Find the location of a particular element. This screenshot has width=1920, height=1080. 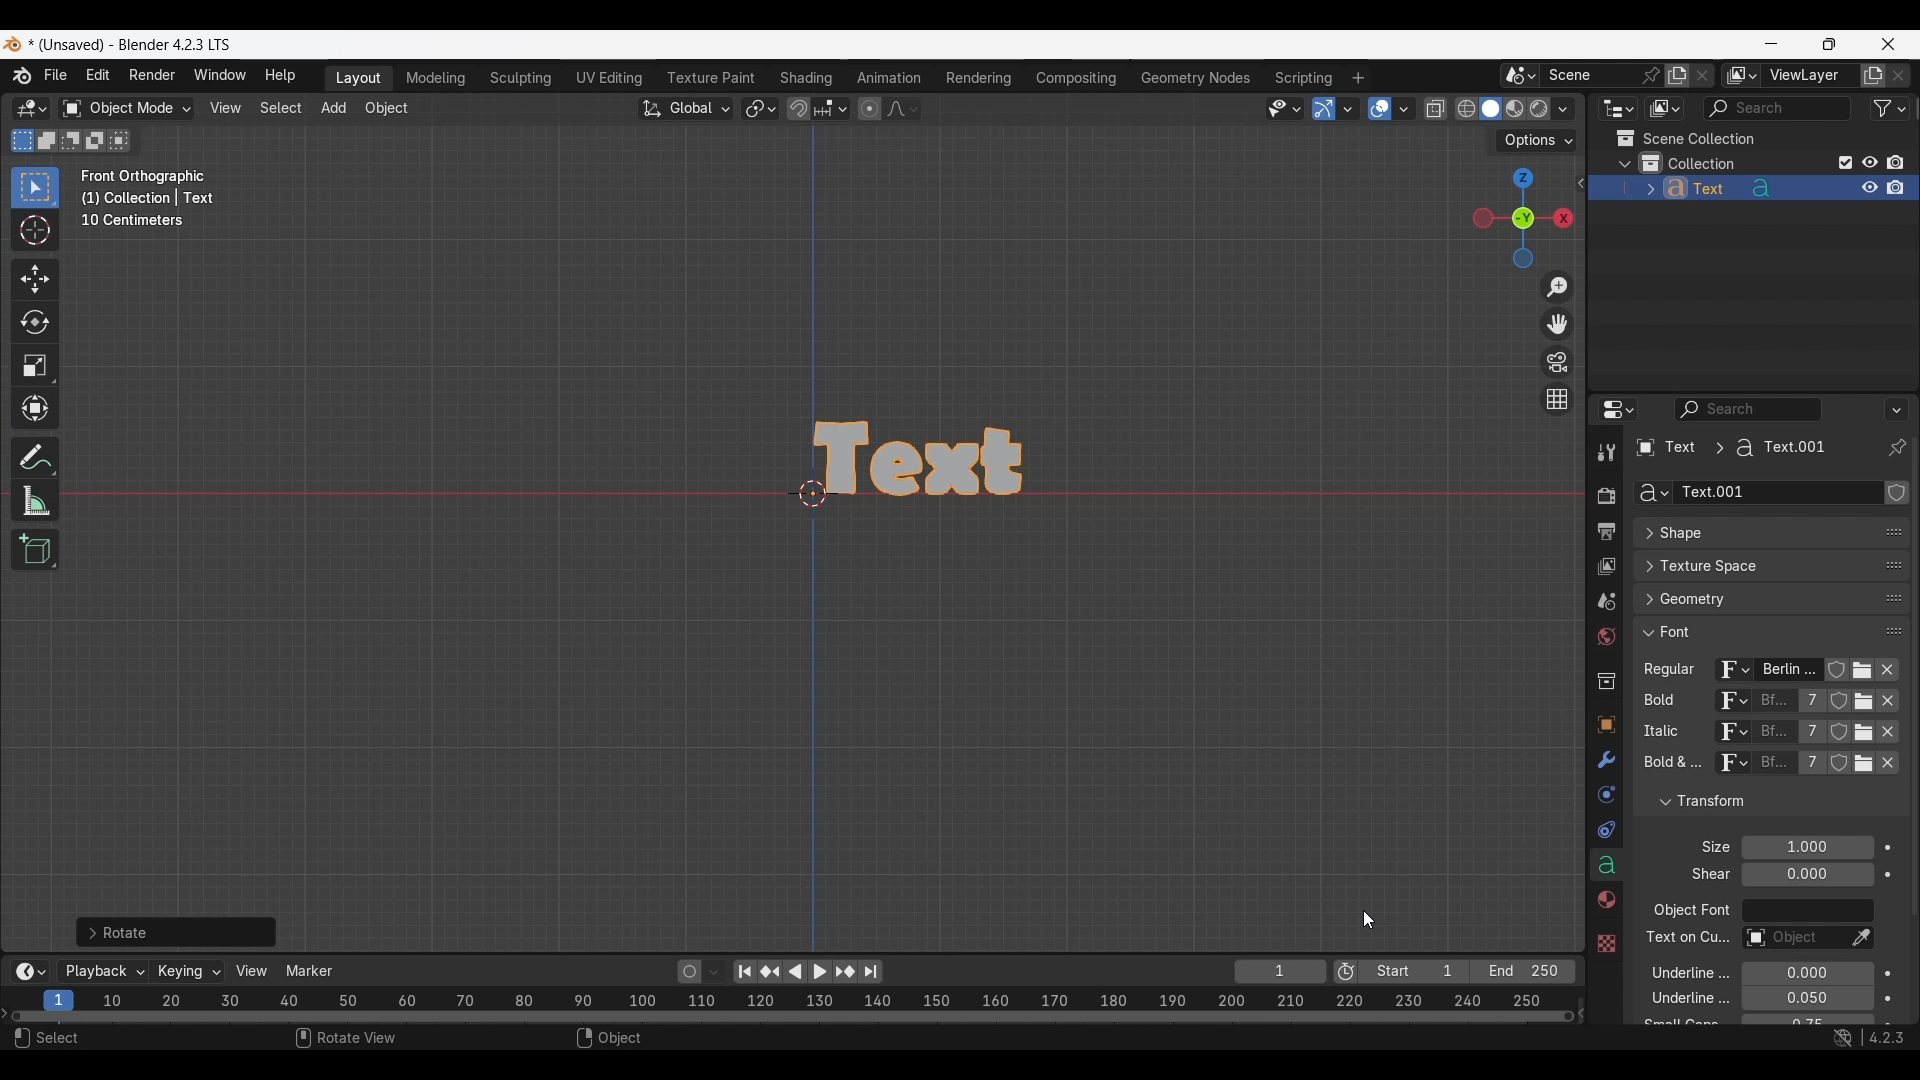

Set a new selection is located at coordinates (23, 140).